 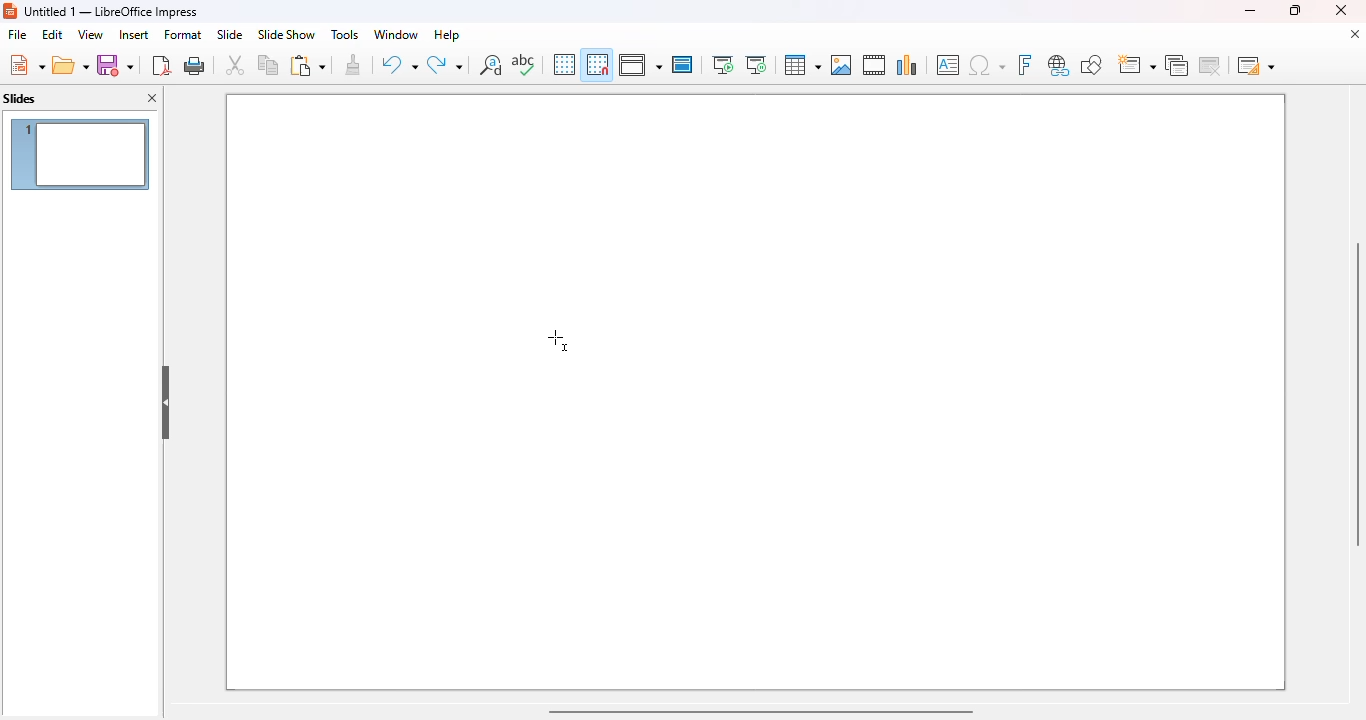 I want to click on insert chart, so click(x=907, y=64).